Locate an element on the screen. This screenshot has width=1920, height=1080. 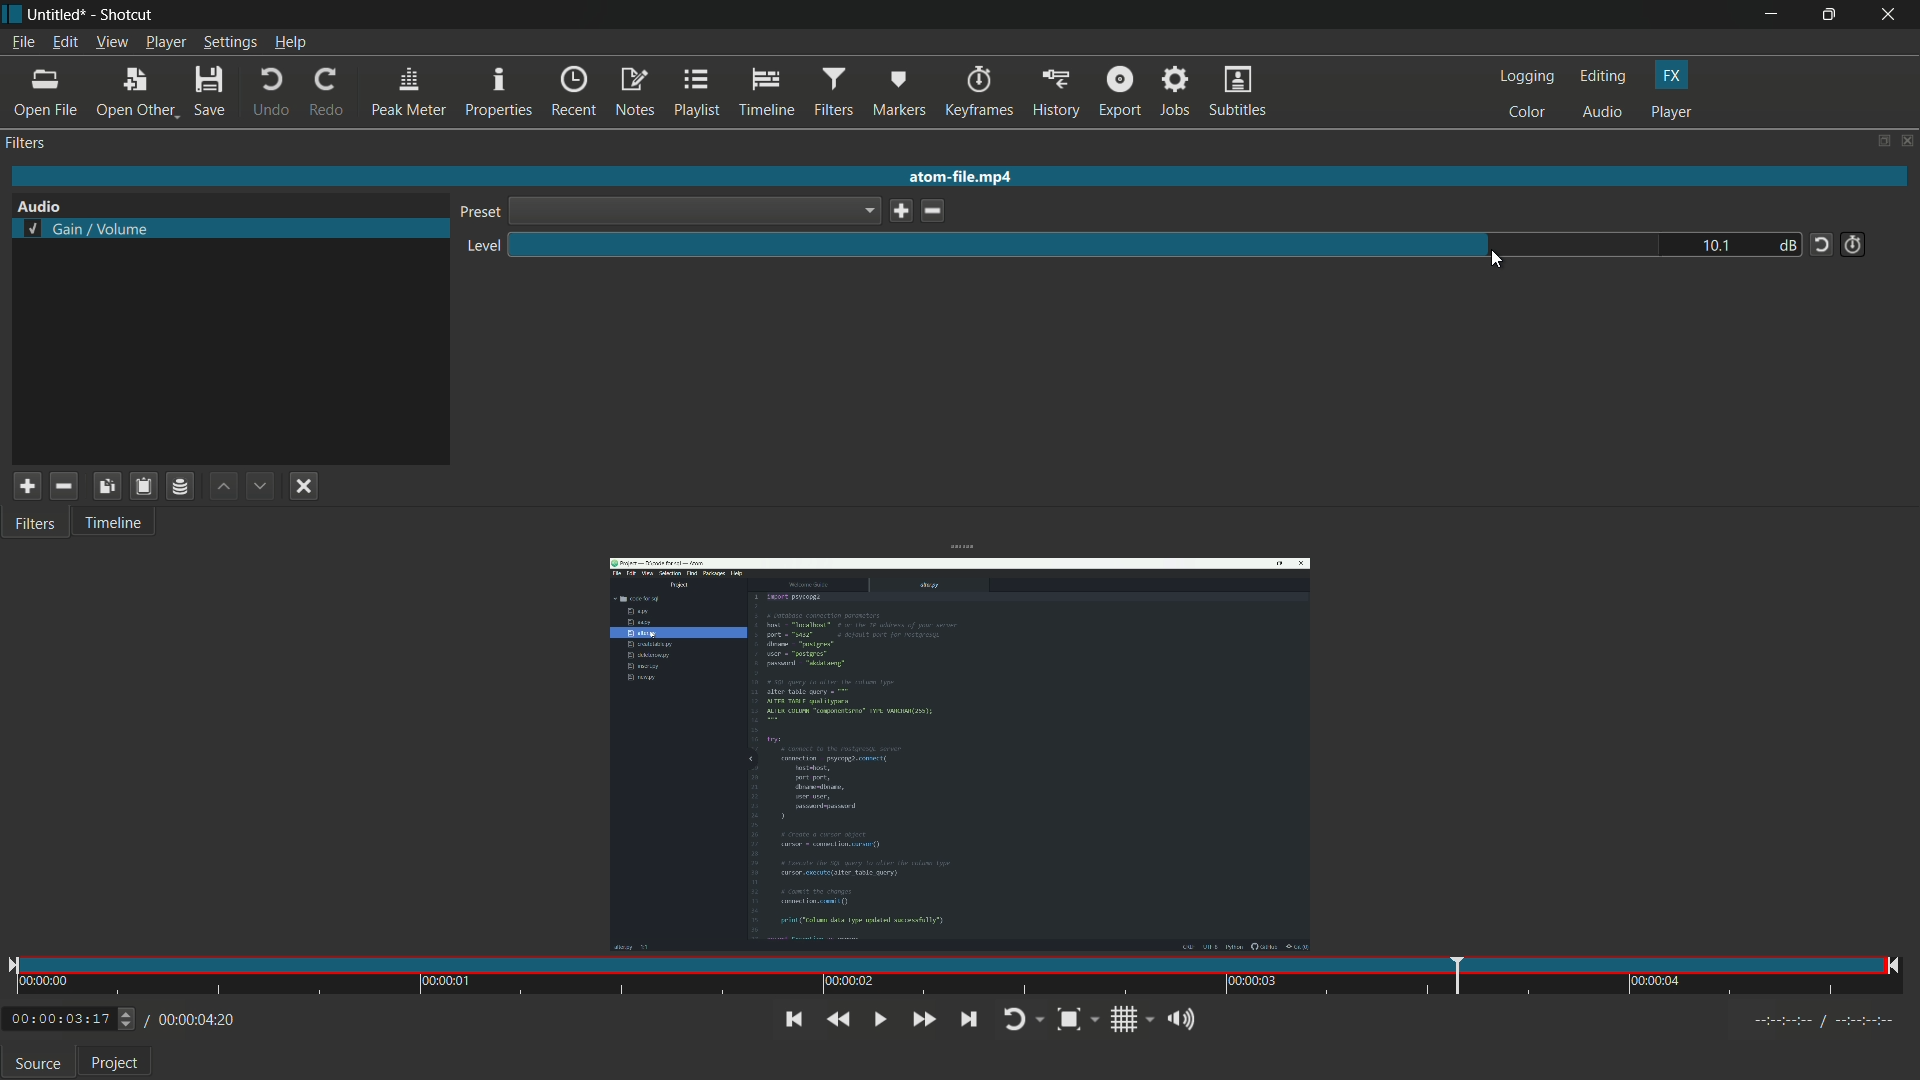
file menu is located at coordinates (23, 42).